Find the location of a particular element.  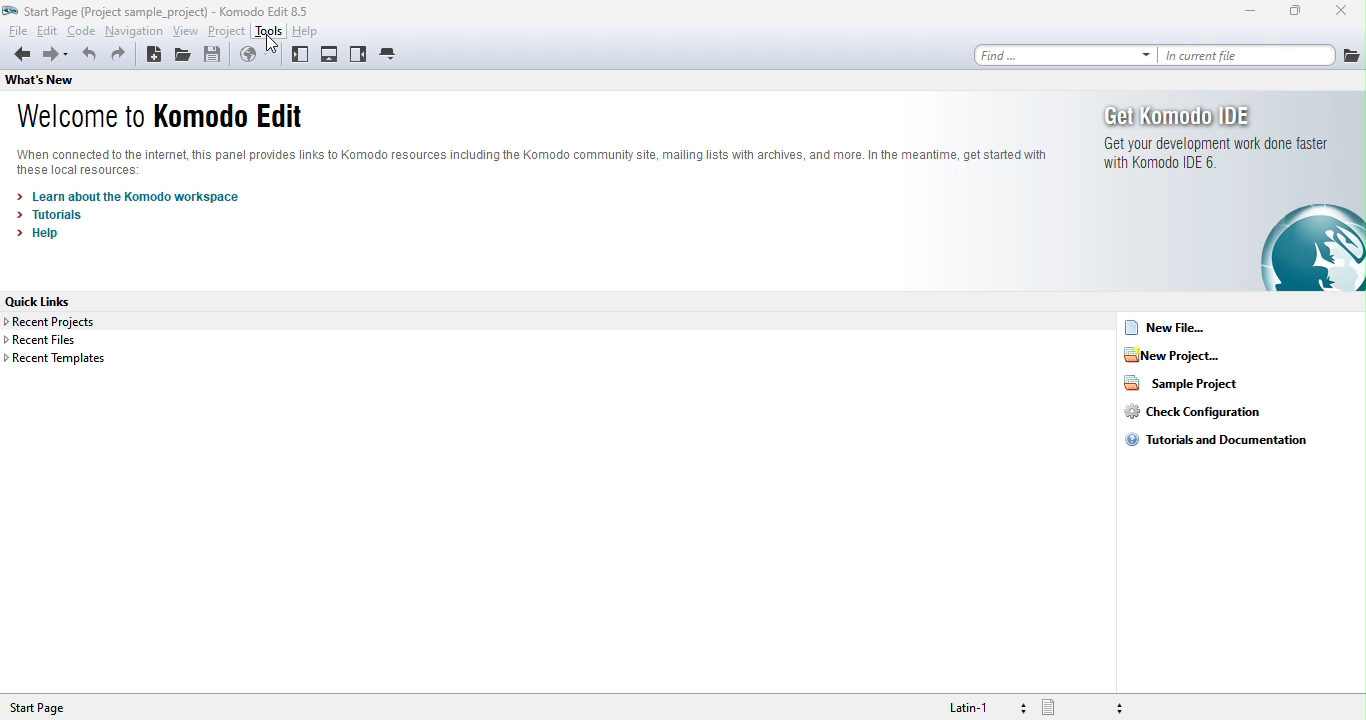

minimize is located at coordinates (1237, 13).